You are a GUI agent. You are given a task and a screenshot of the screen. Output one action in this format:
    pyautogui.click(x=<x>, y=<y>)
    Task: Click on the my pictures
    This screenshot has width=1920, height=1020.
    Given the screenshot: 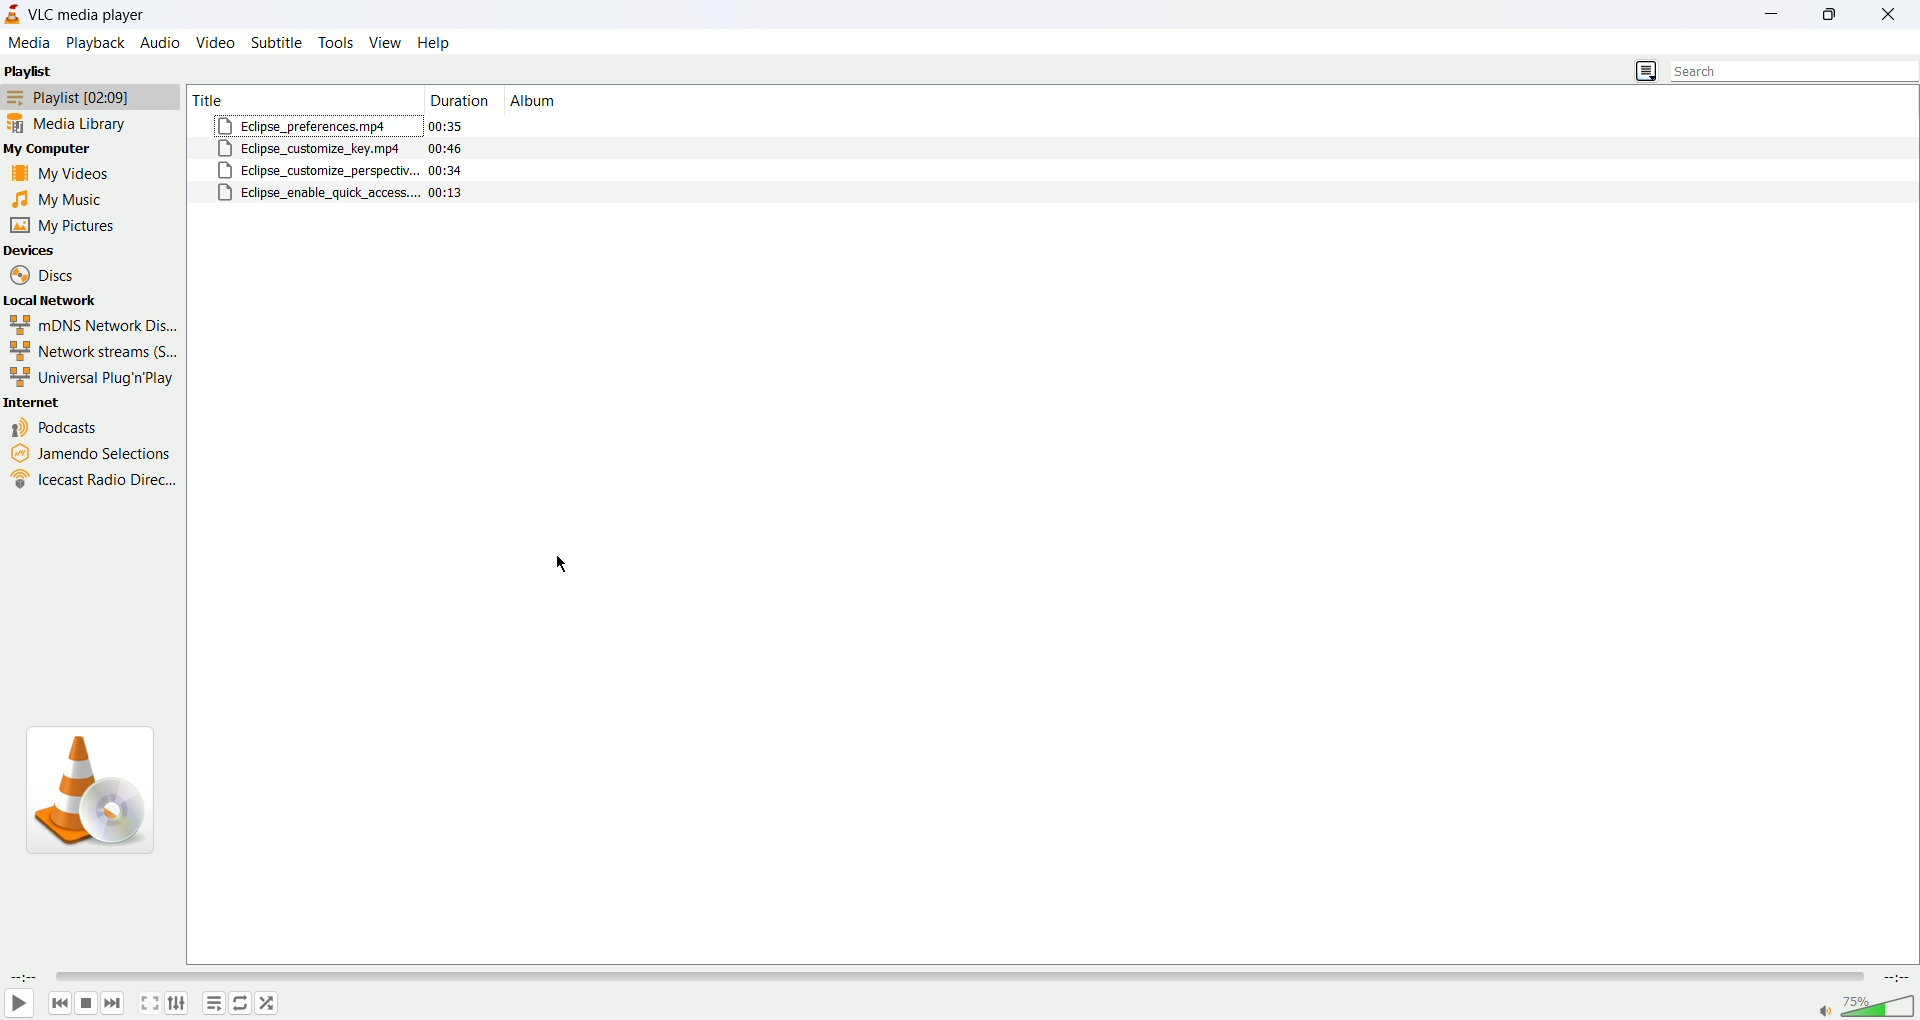 What is the action you would take?
    pyautogui.click(x=66, y=226)
    